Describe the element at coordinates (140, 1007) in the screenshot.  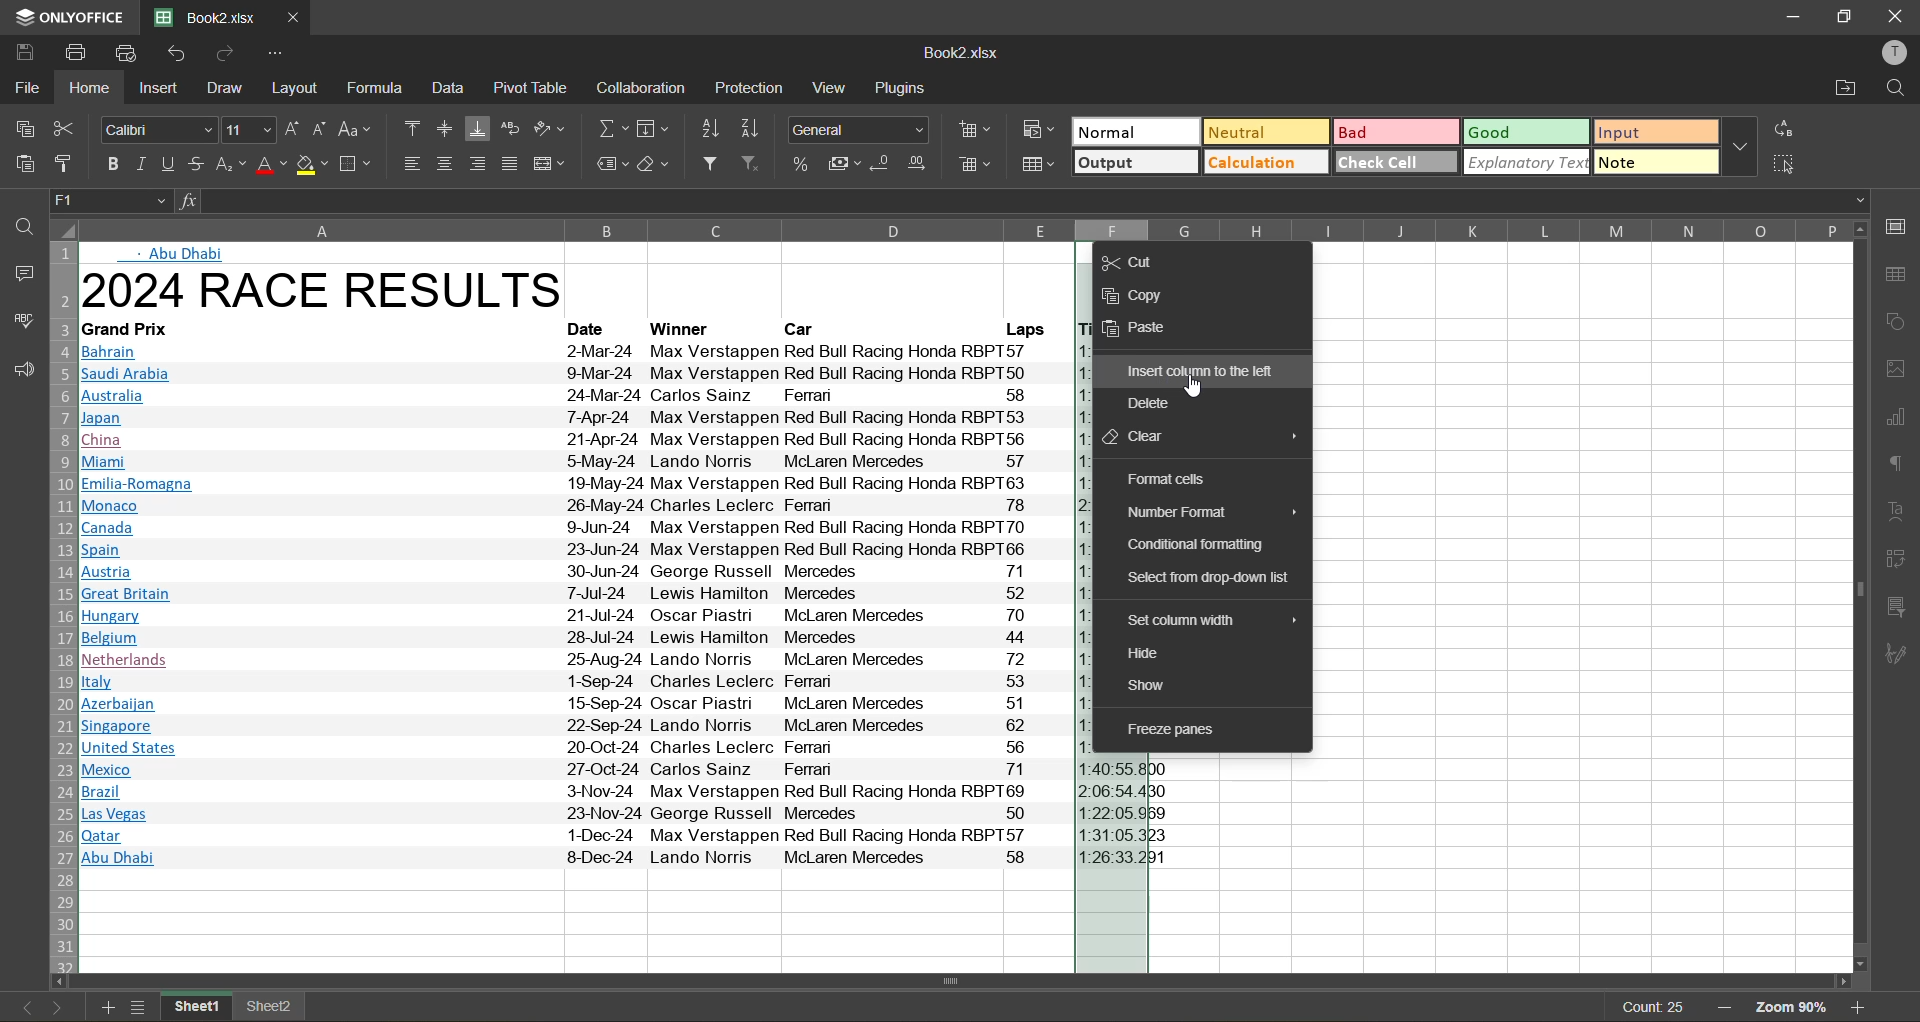
I see `sheet list` at that location.